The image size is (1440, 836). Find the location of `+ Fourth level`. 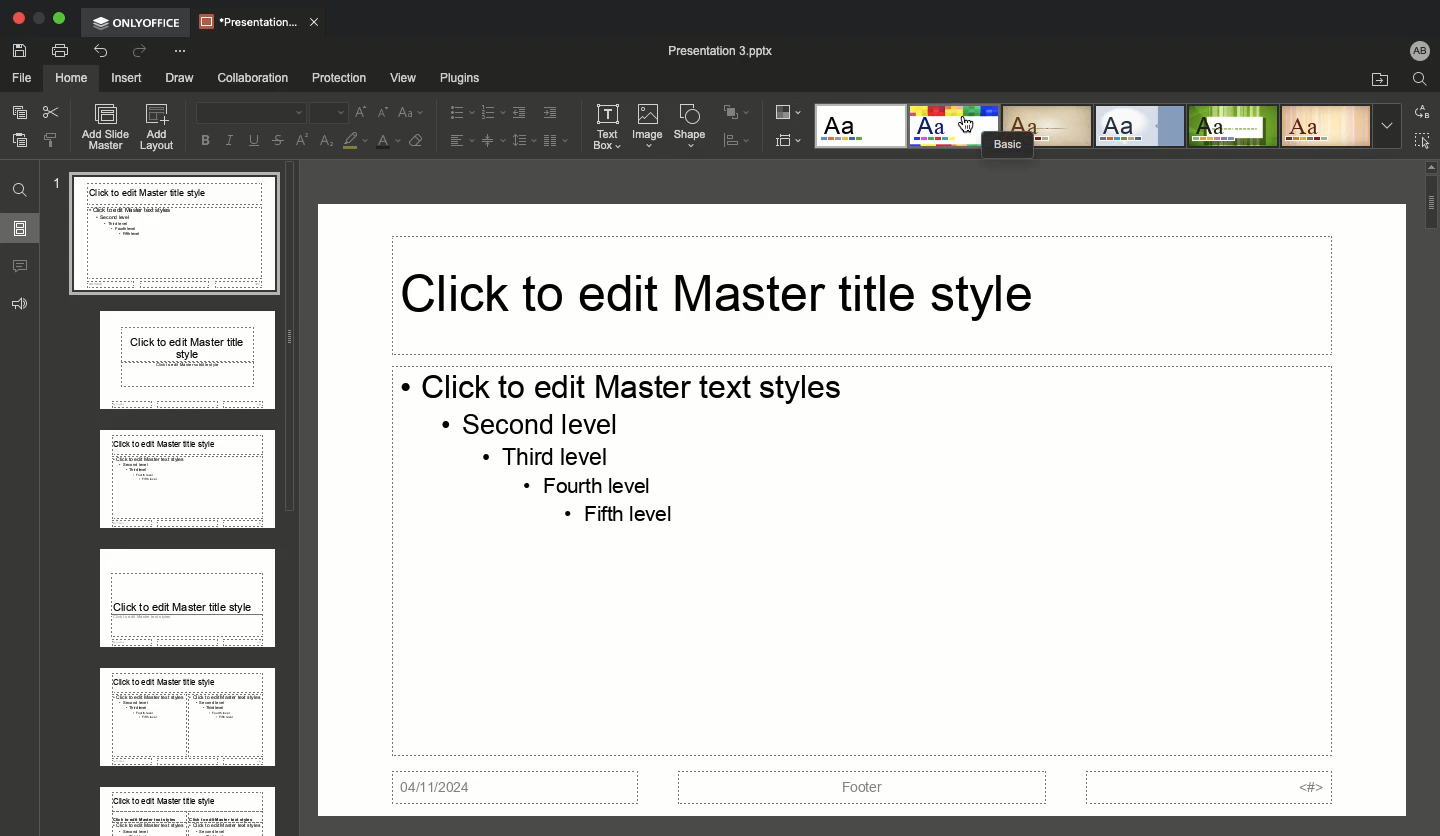

+ Fourth level is located at coordinates (597, 484).